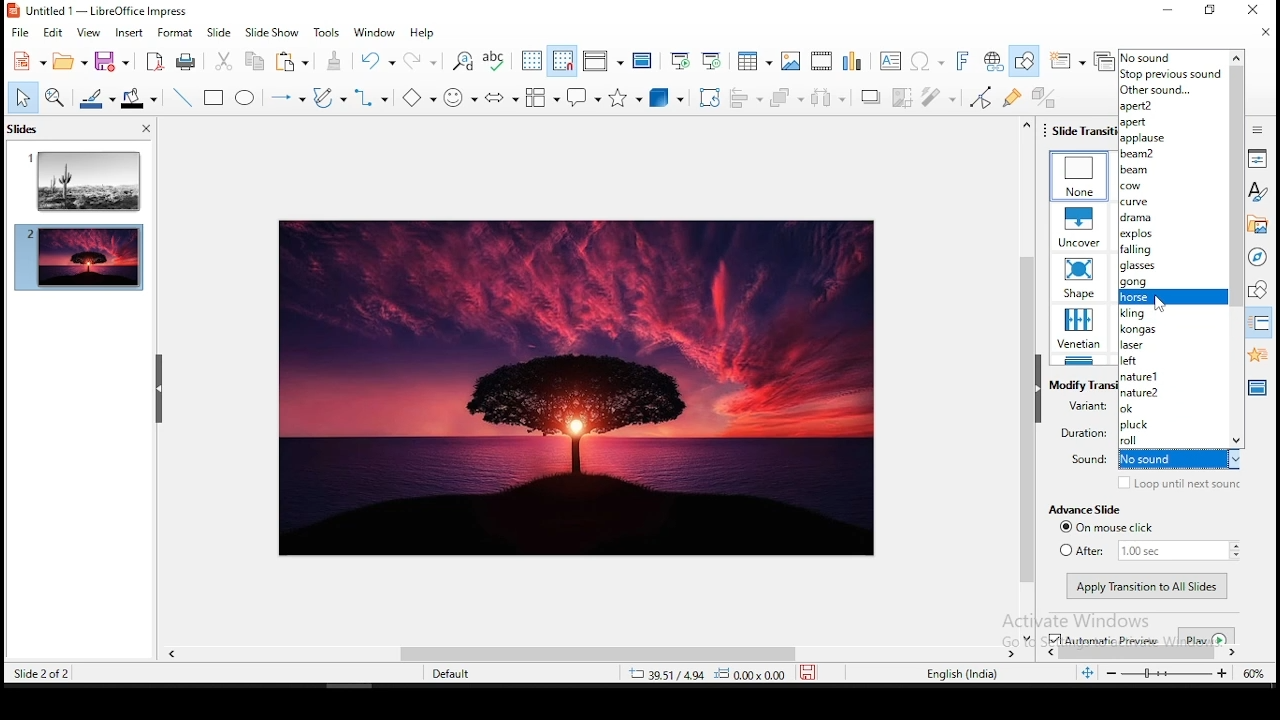 The image size is (1280, 720). Describe the element at coordinates (1172, 282) in the screenshot. I see `gong` at that location.